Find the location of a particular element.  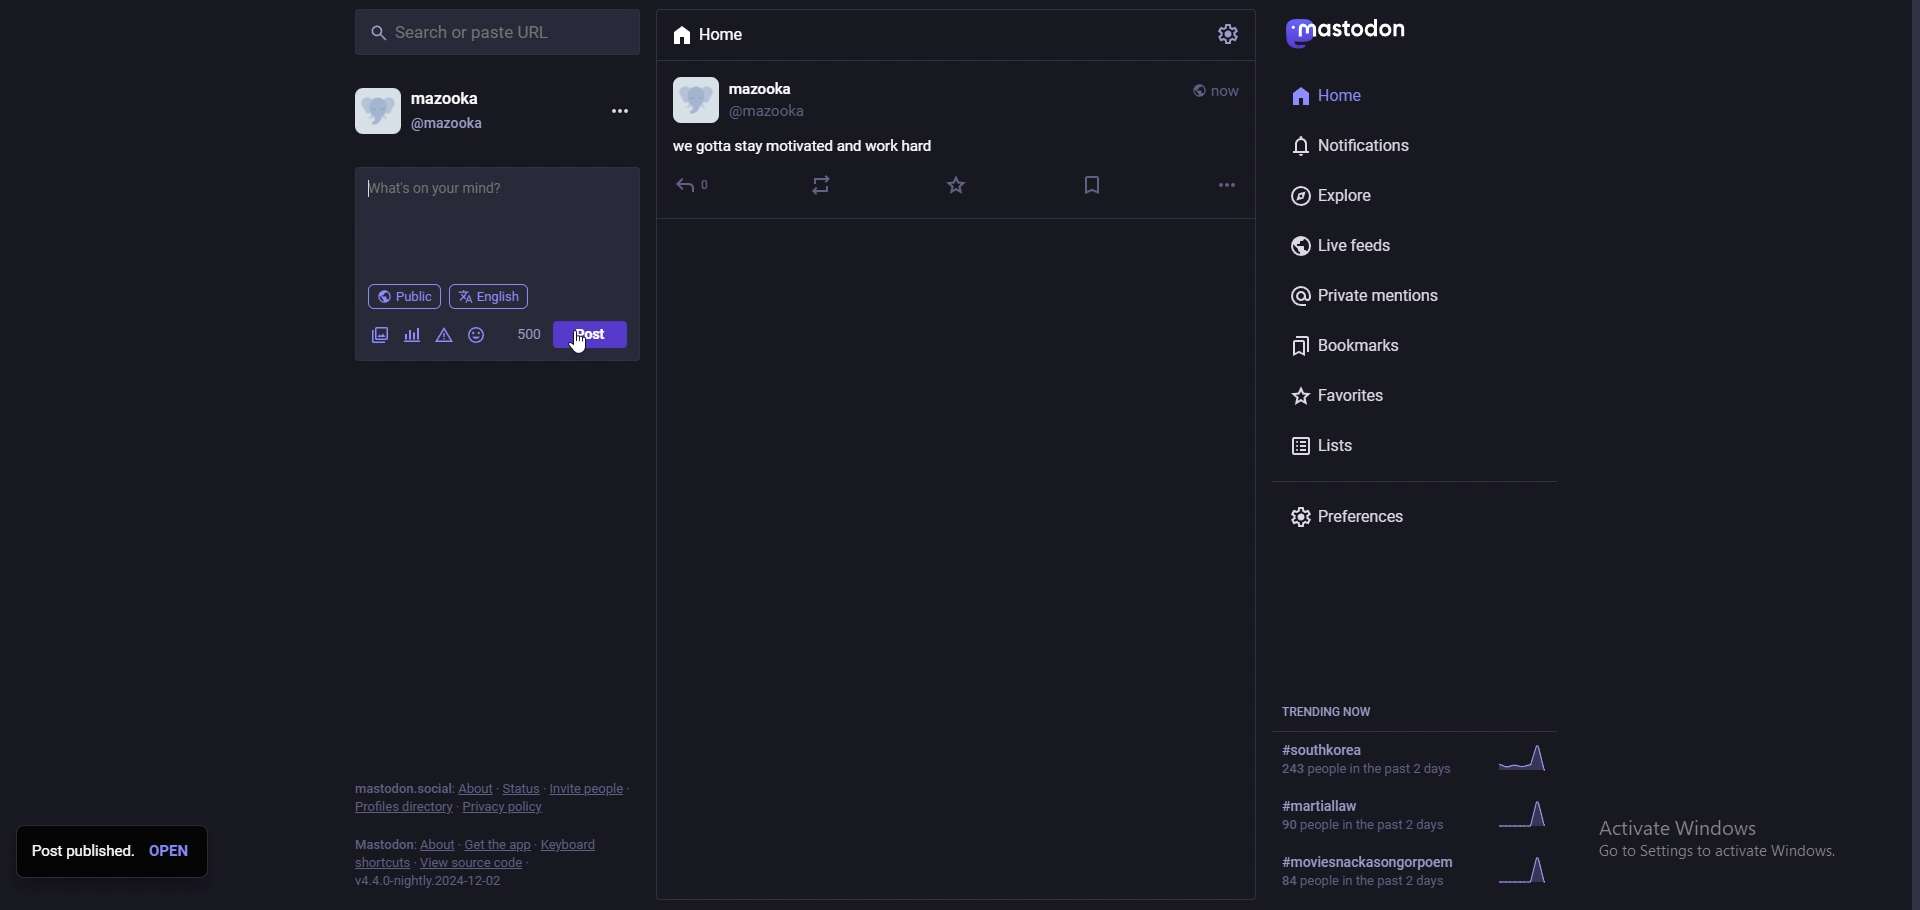

poll is located at coordinates (412, 335).